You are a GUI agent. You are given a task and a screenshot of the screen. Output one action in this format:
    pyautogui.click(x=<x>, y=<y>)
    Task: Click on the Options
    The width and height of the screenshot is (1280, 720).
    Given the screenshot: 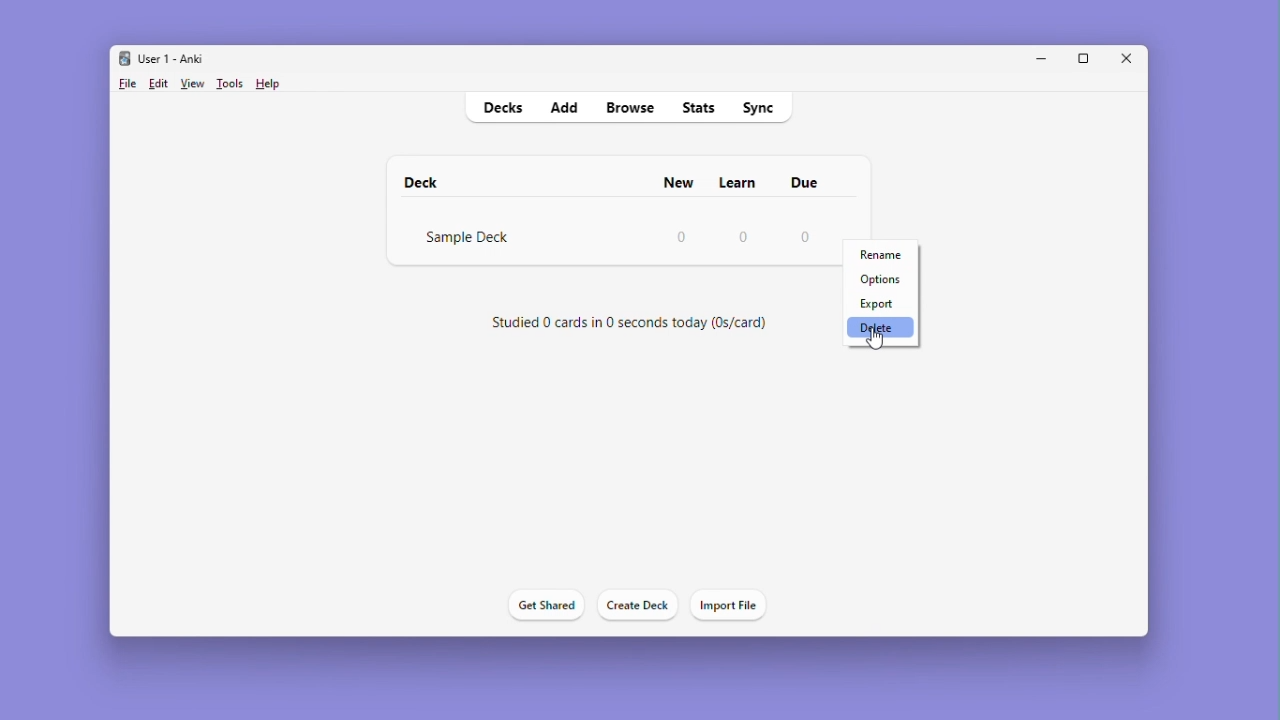 What is the action you would take?
    pyautogui.click(x=881, y=280)
    